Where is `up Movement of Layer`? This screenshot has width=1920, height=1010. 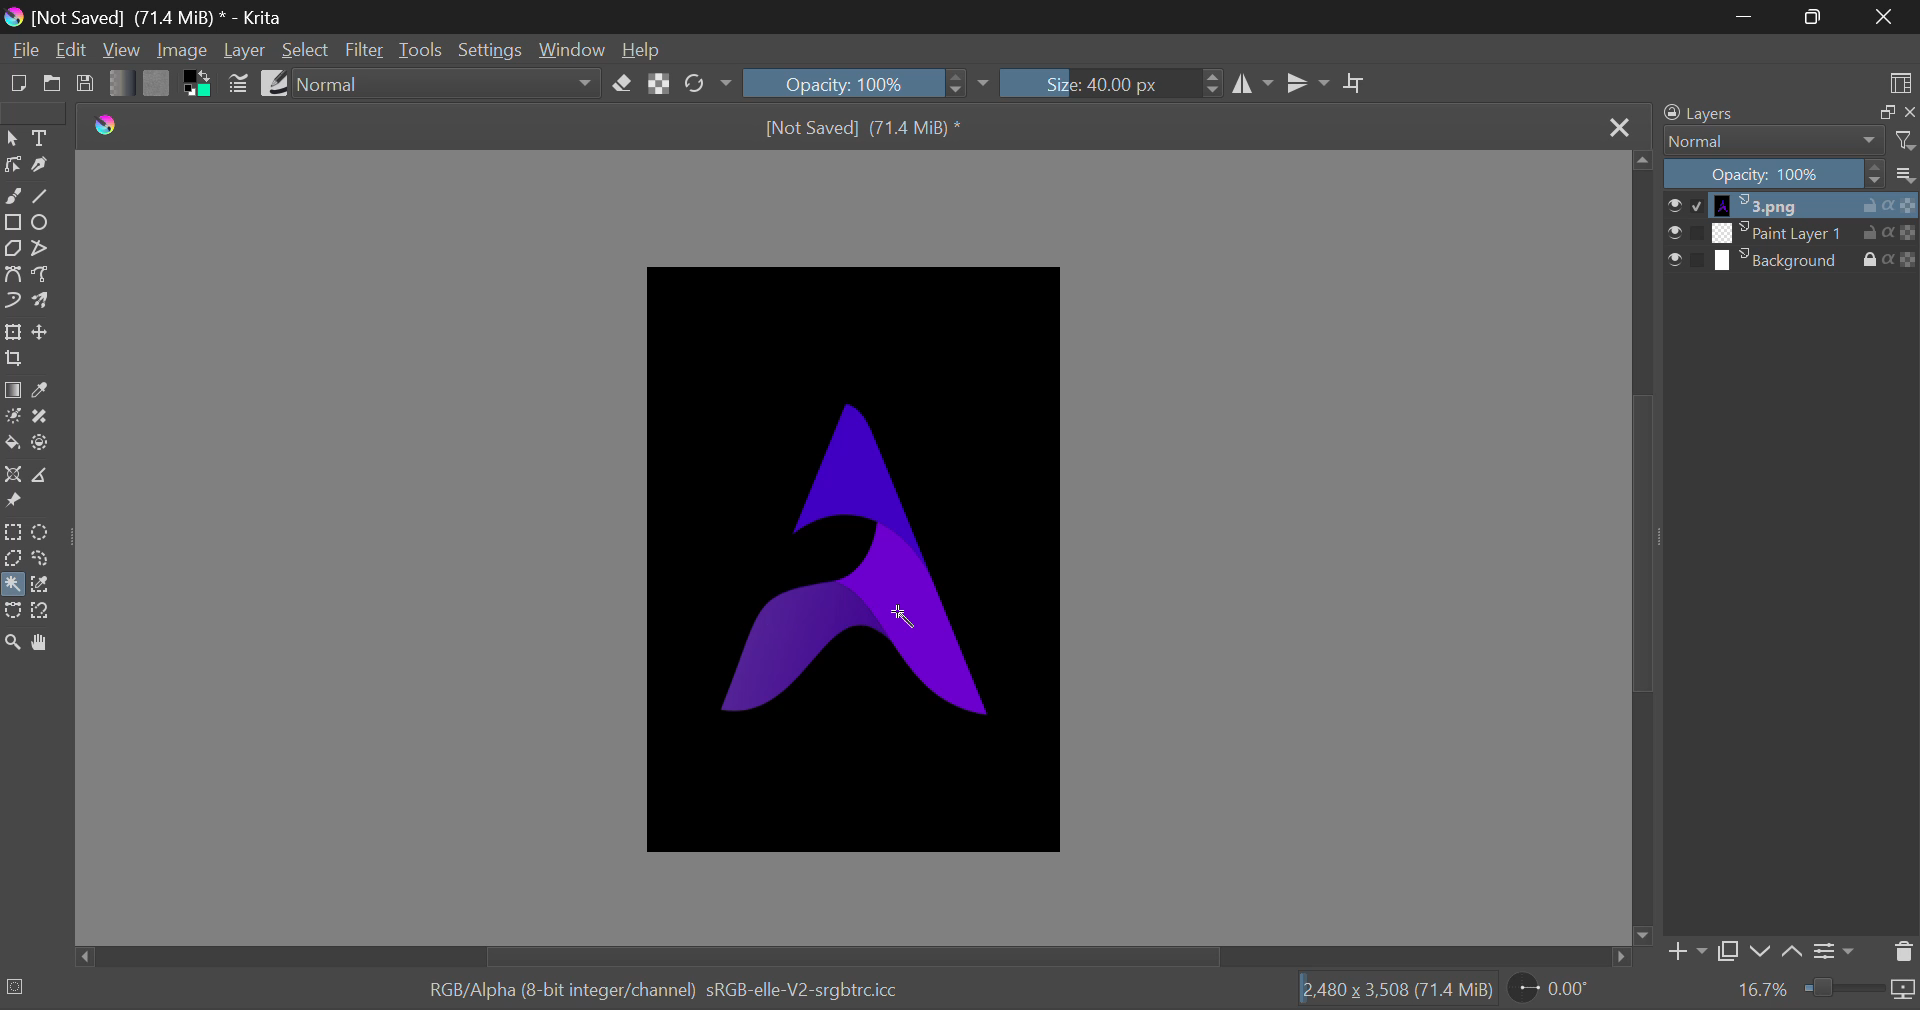 up Movement of Layer is located at coordinates (1792, 951).